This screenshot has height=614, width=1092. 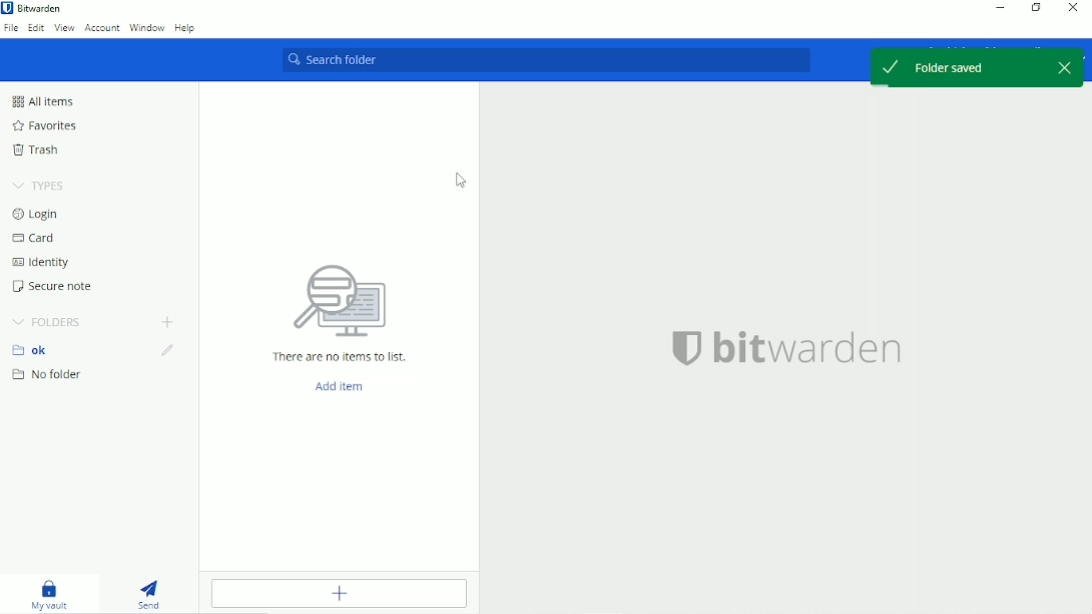 What do you see at coordinates (37, 238) in the screenshot?
I see `Card` at bounding box center [37, 238].